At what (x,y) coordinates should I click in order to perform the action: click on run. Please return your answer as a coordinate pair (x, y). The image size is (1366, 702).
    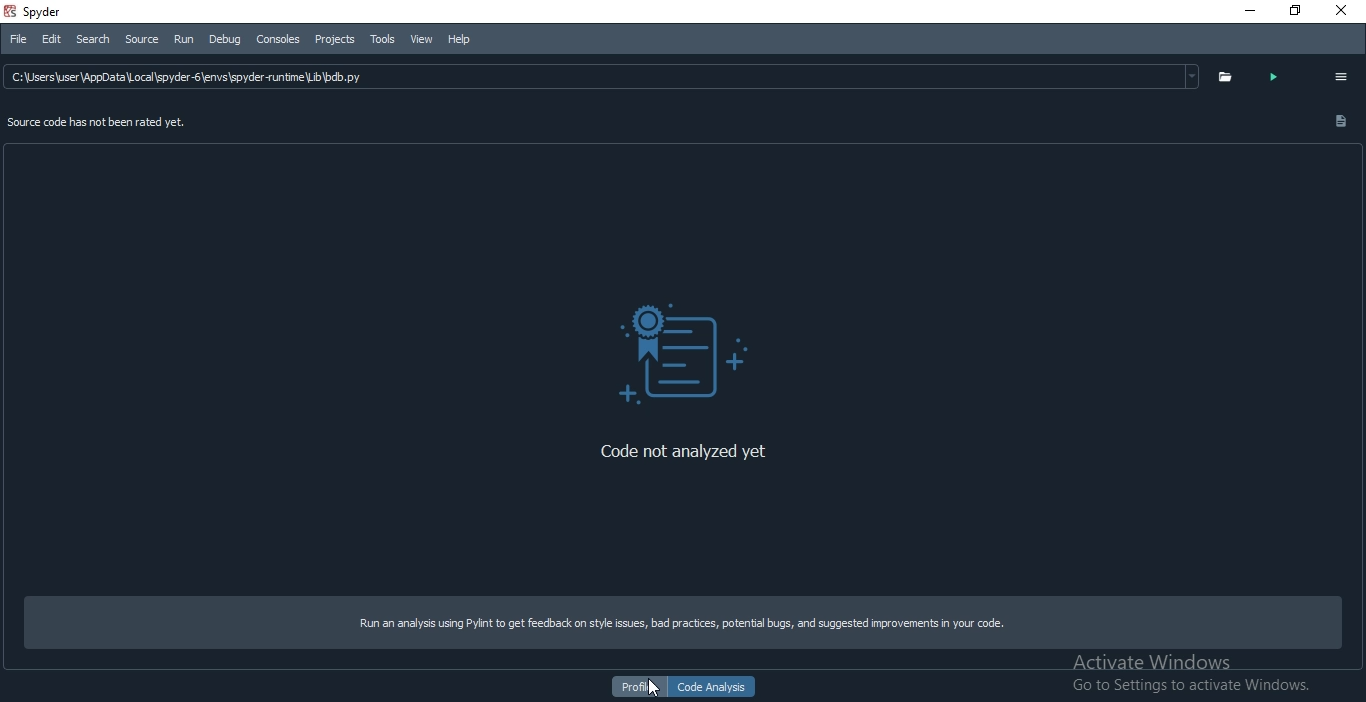
    Looking at the image, I should click on (188, 40).